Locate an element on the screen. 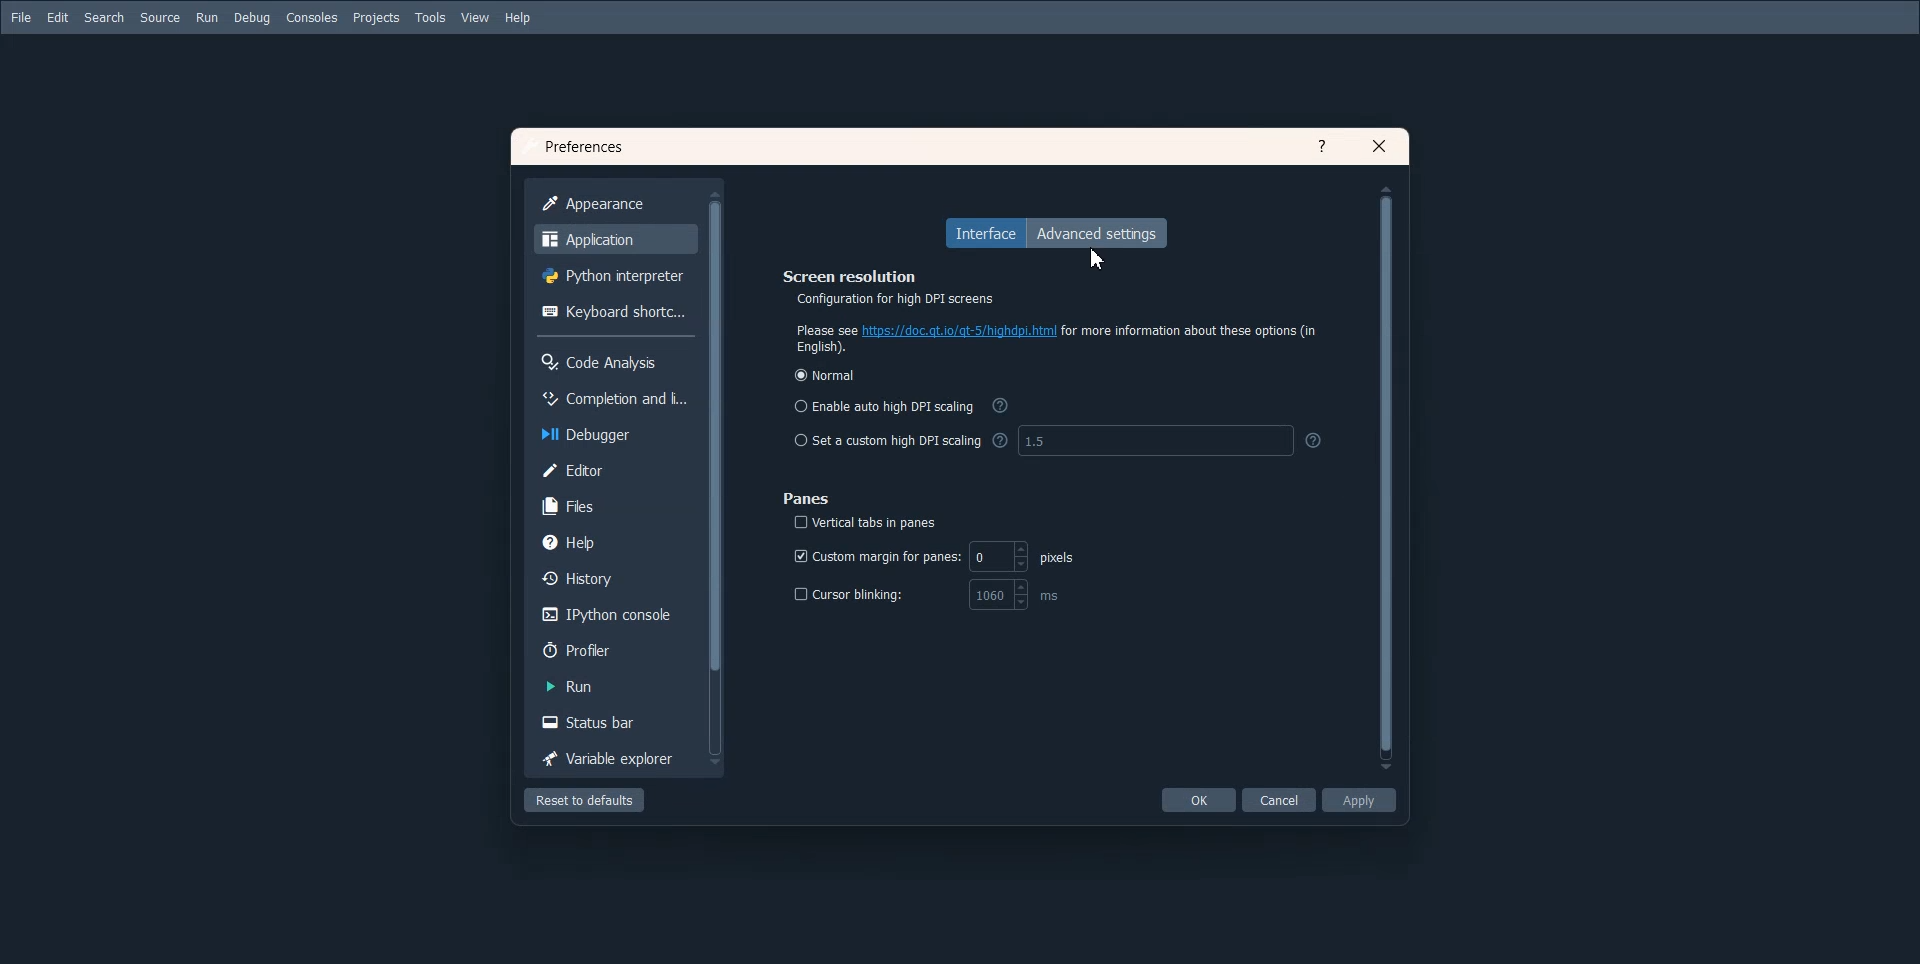  Completion and licenece is located at coordinates (612, 396).